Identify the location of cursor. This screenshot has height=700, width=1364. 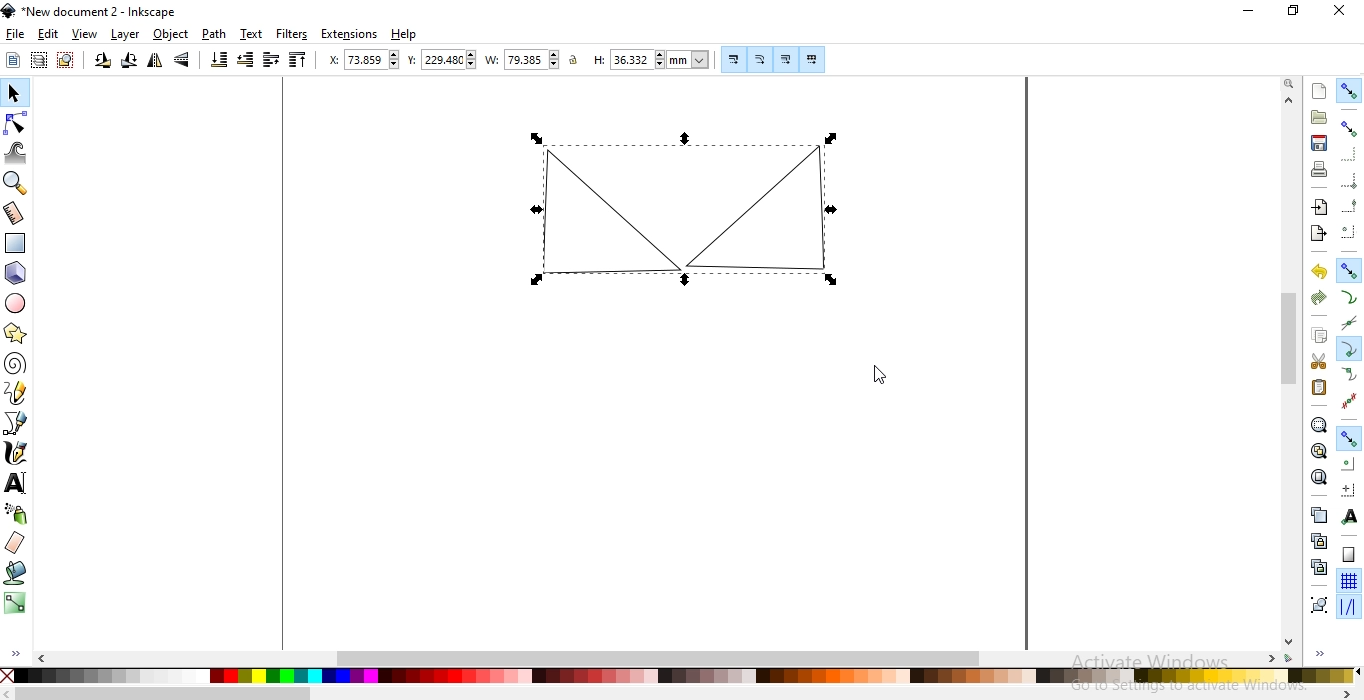
(876, 370).